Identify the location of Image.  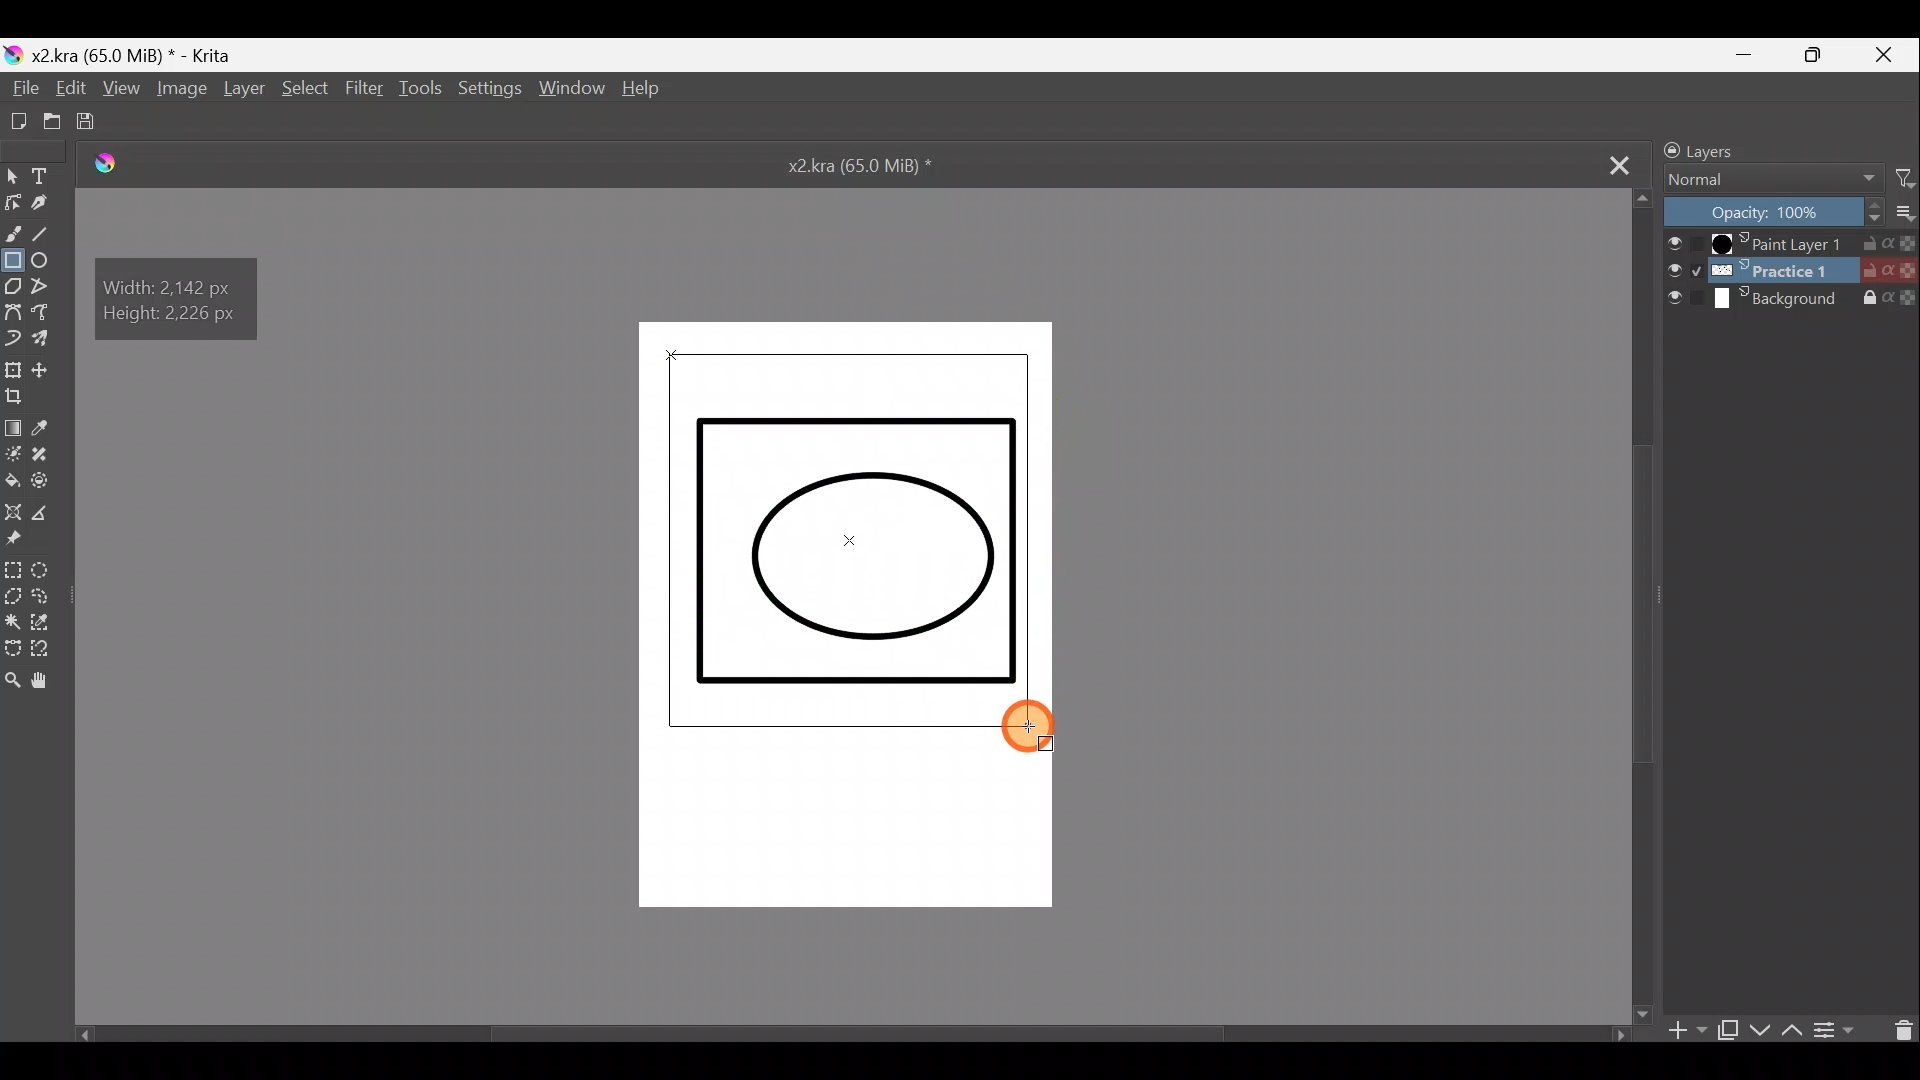
(178, 90).